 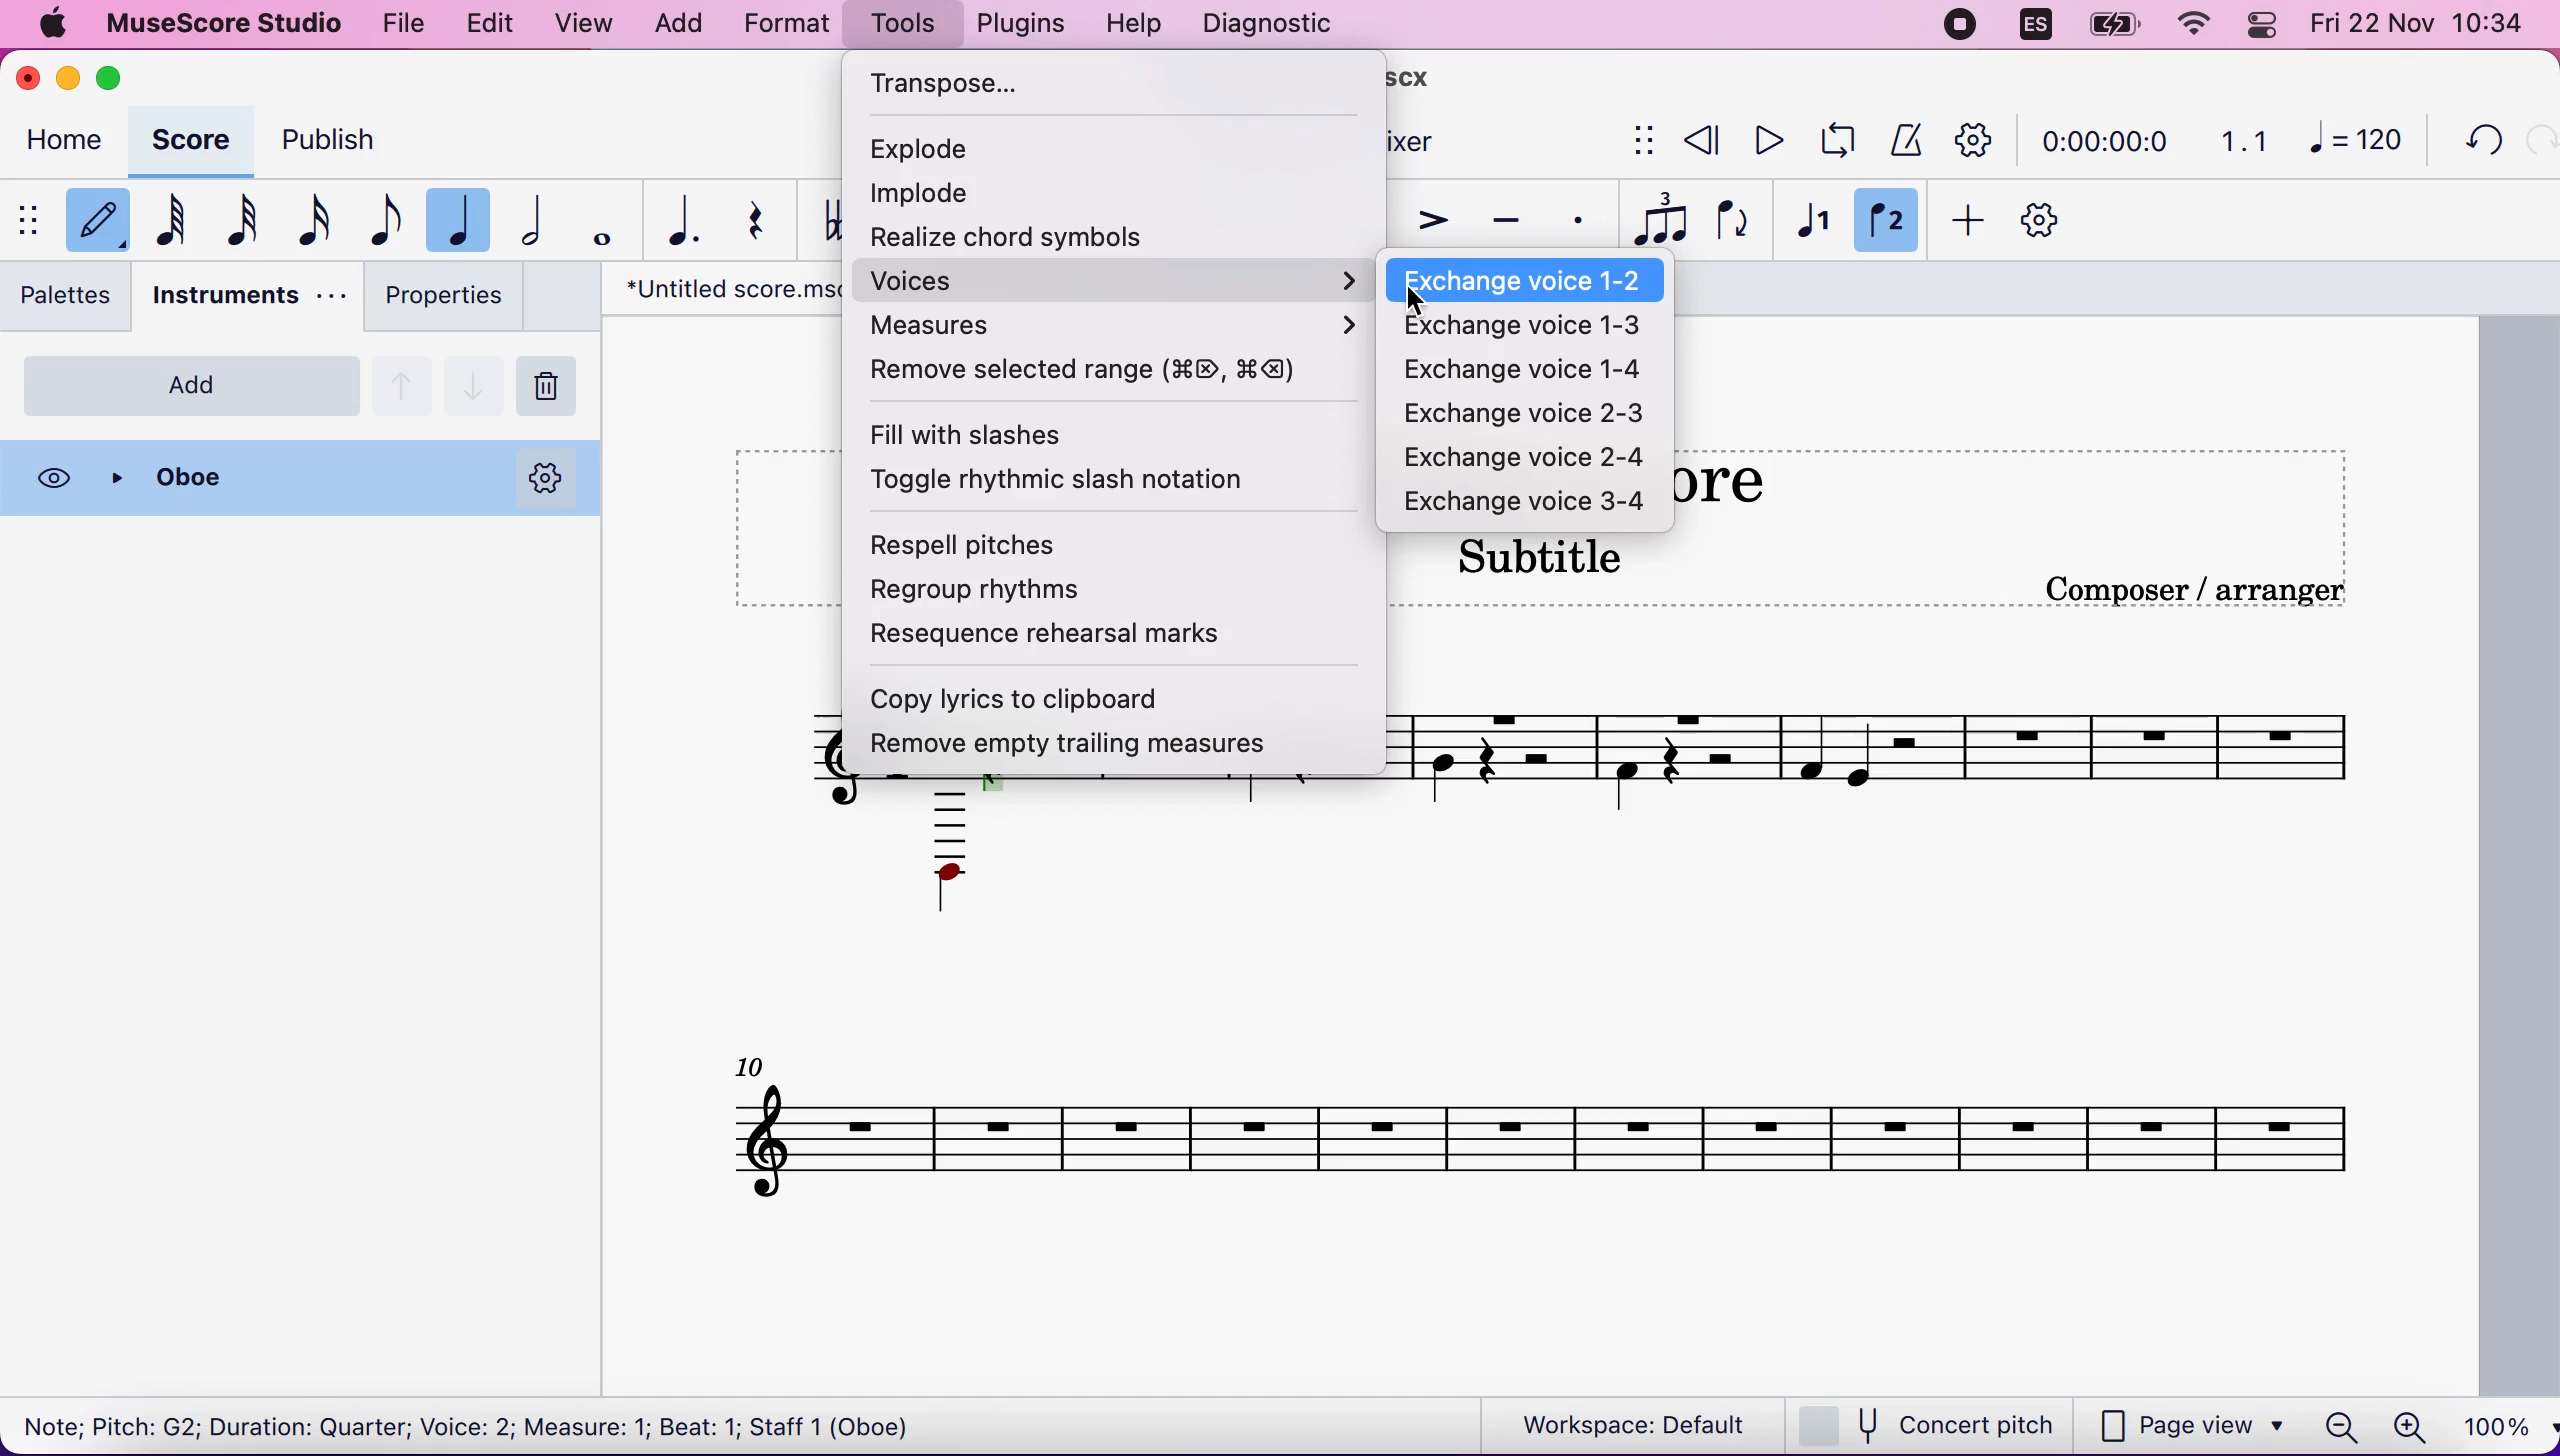 I want to click on panel control, so click(x=2259, y=25).